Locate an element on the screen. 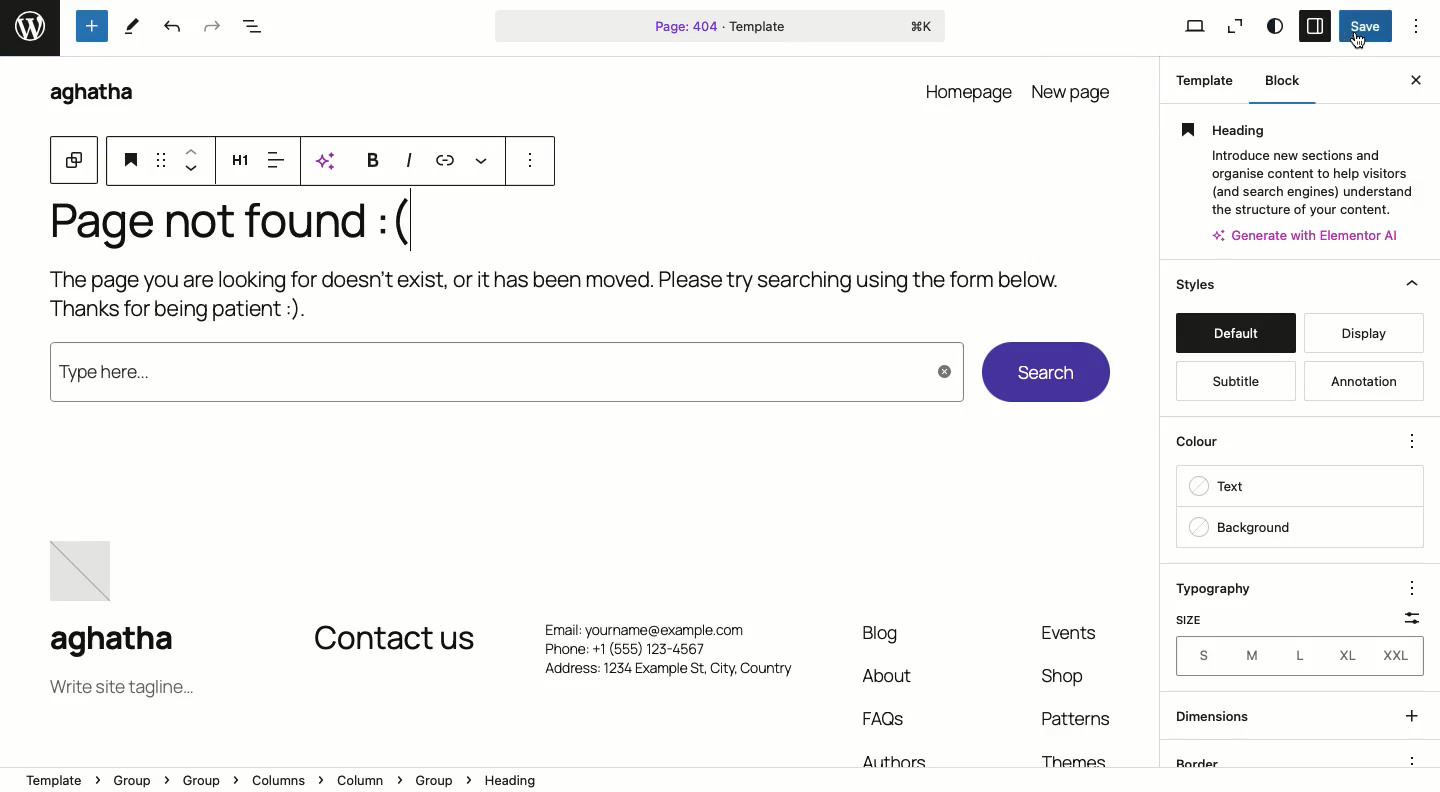 This screenshot has width=1440, height=792. Tagline is located at coordinates (120, 689).